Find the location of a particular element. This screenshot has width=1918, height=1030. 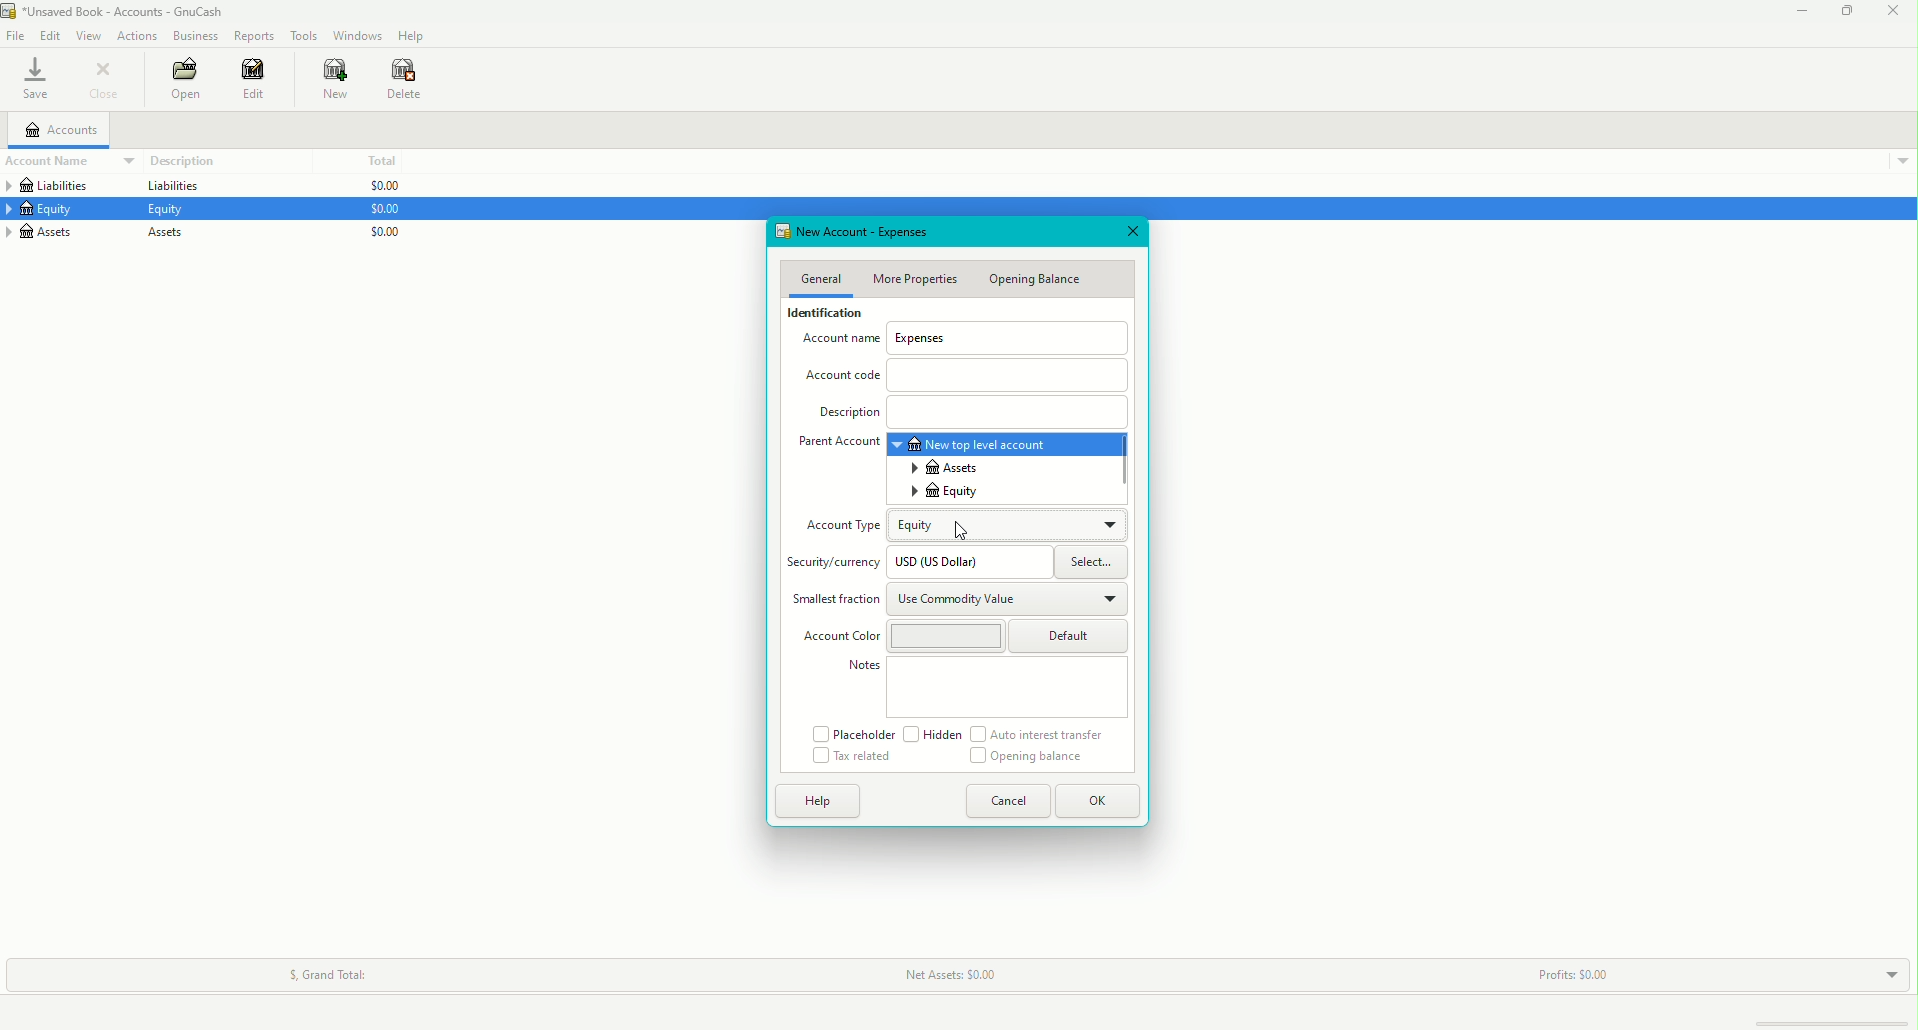

Equity is located at coordinates (1009, 492).